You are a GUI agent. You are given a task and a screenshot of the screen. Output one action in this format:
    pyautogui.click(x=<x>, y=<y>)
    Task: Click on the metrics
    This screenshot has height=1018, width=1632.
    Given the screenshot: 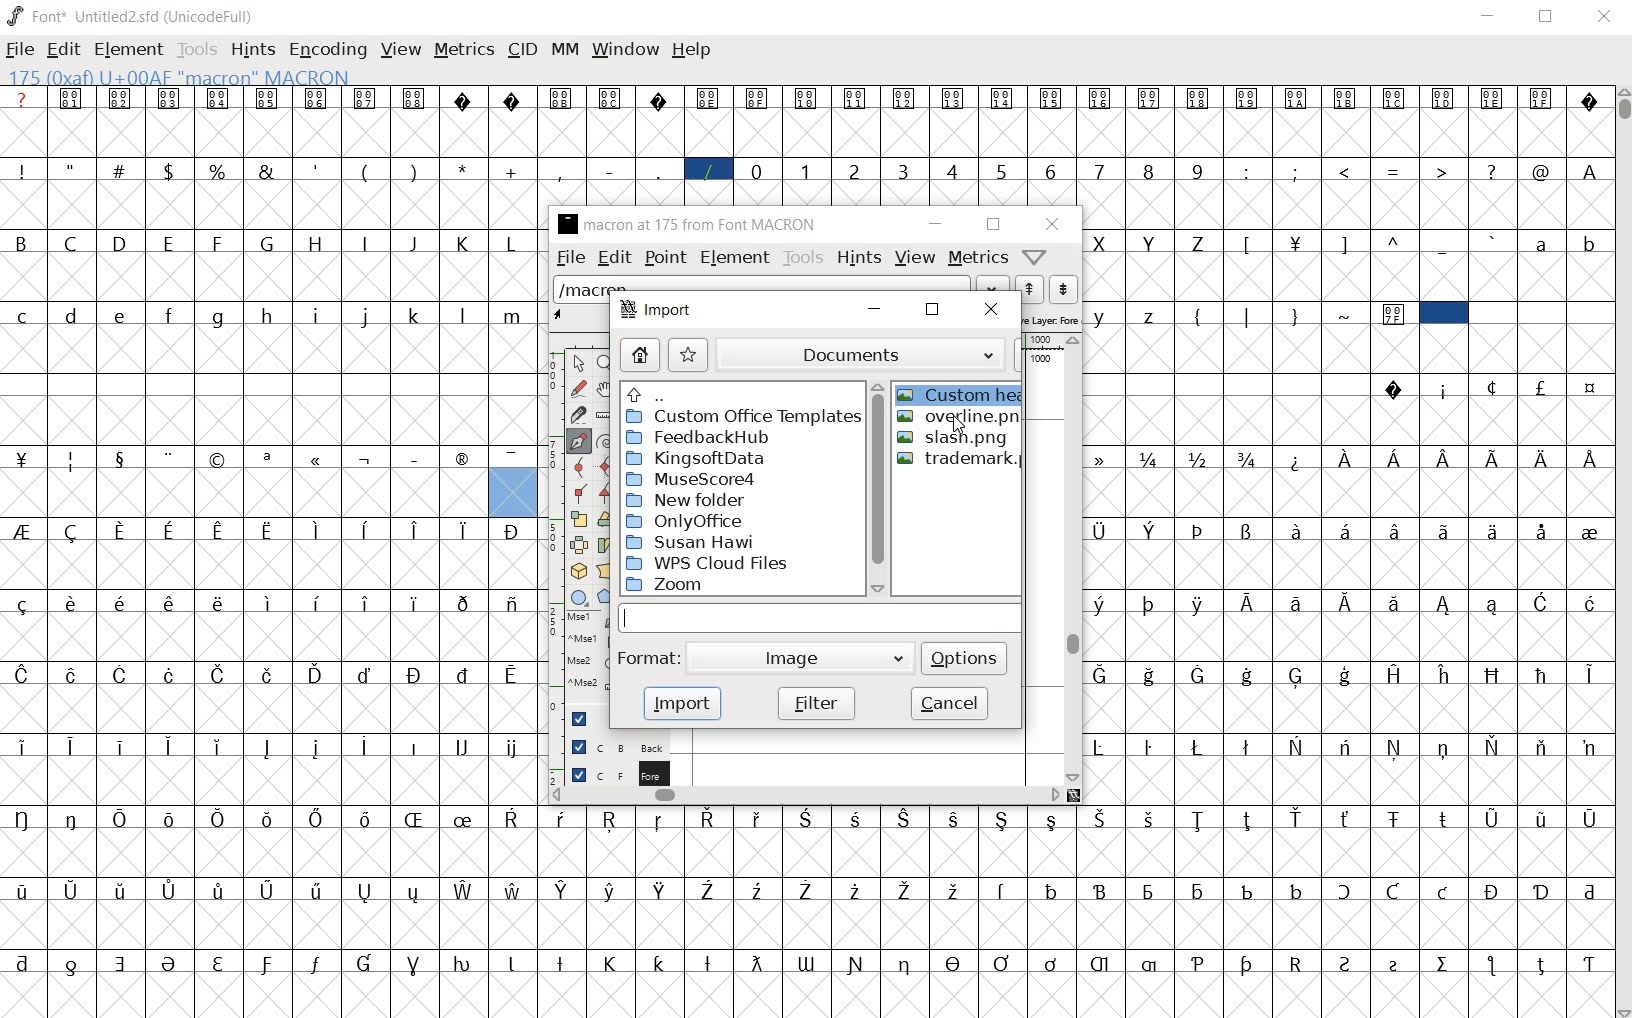 What is the action you would take?
    pyautogui.click(x=465, y=49)
    